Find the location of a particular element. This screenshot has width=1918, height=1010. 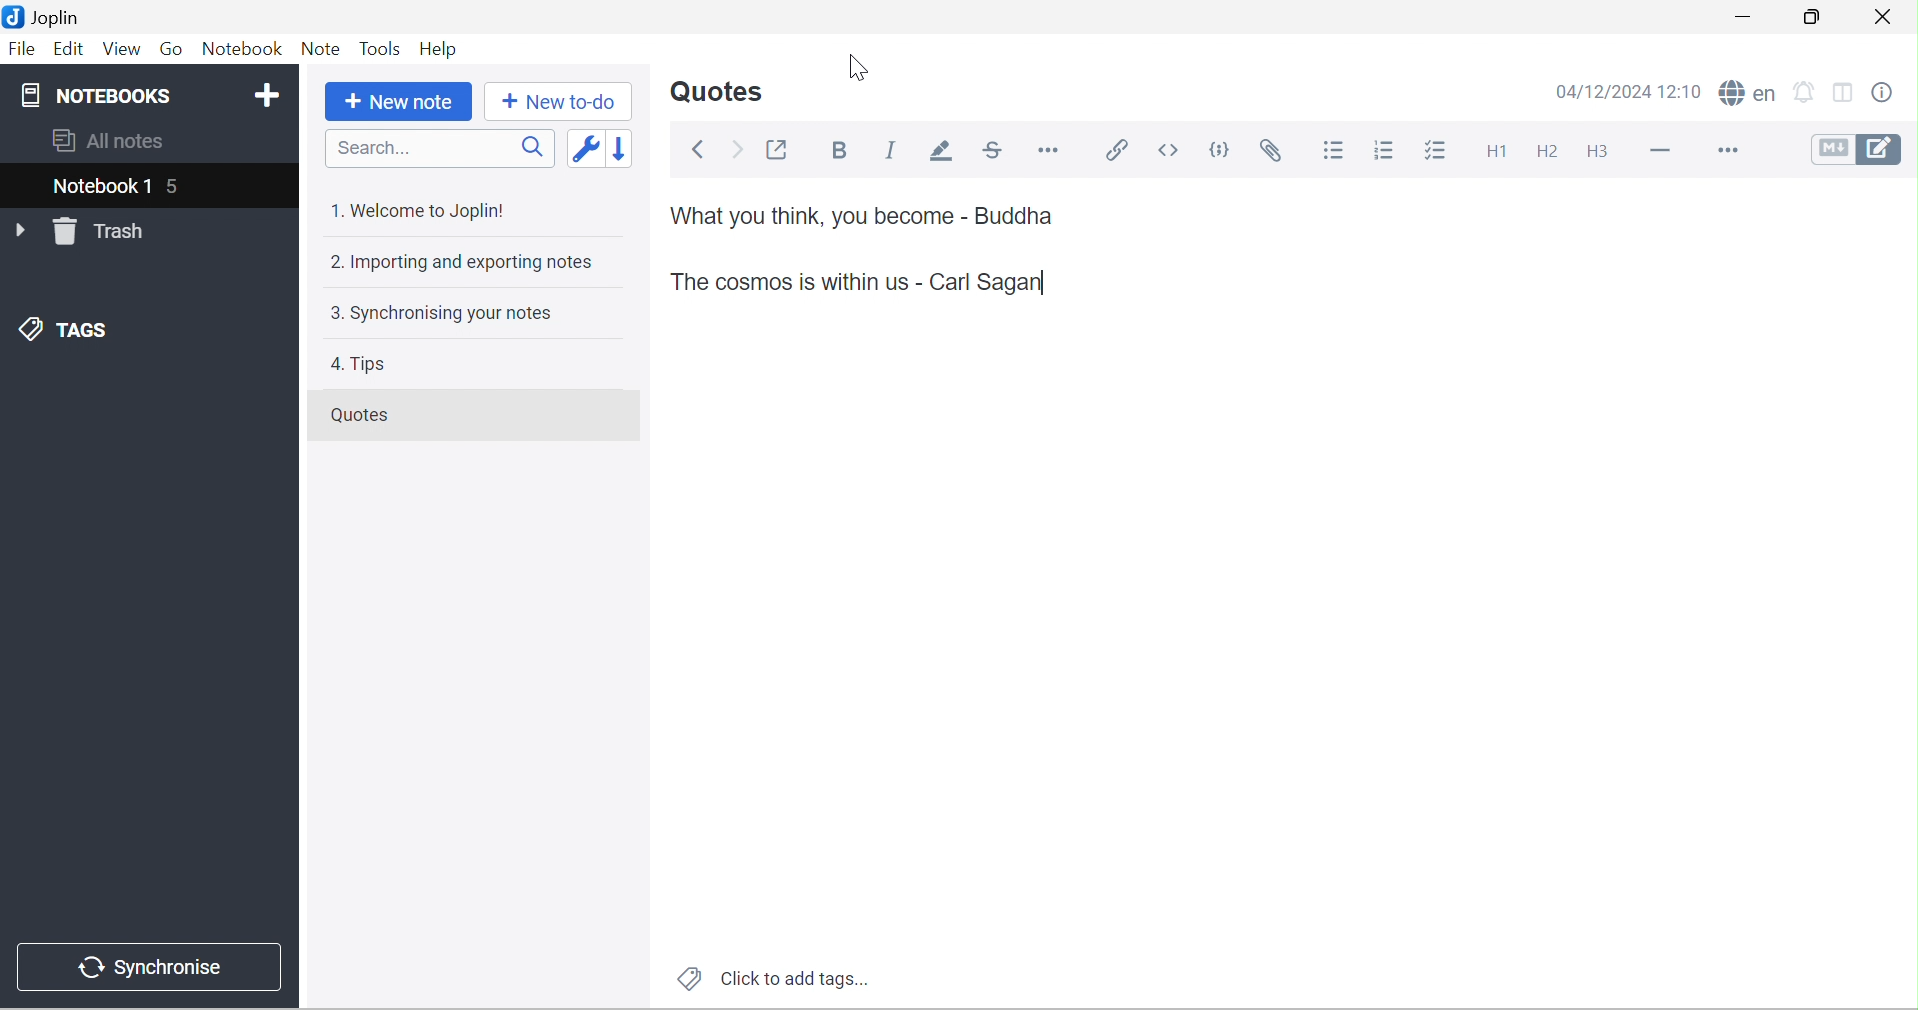

Help is located at coordinates (443, 48).